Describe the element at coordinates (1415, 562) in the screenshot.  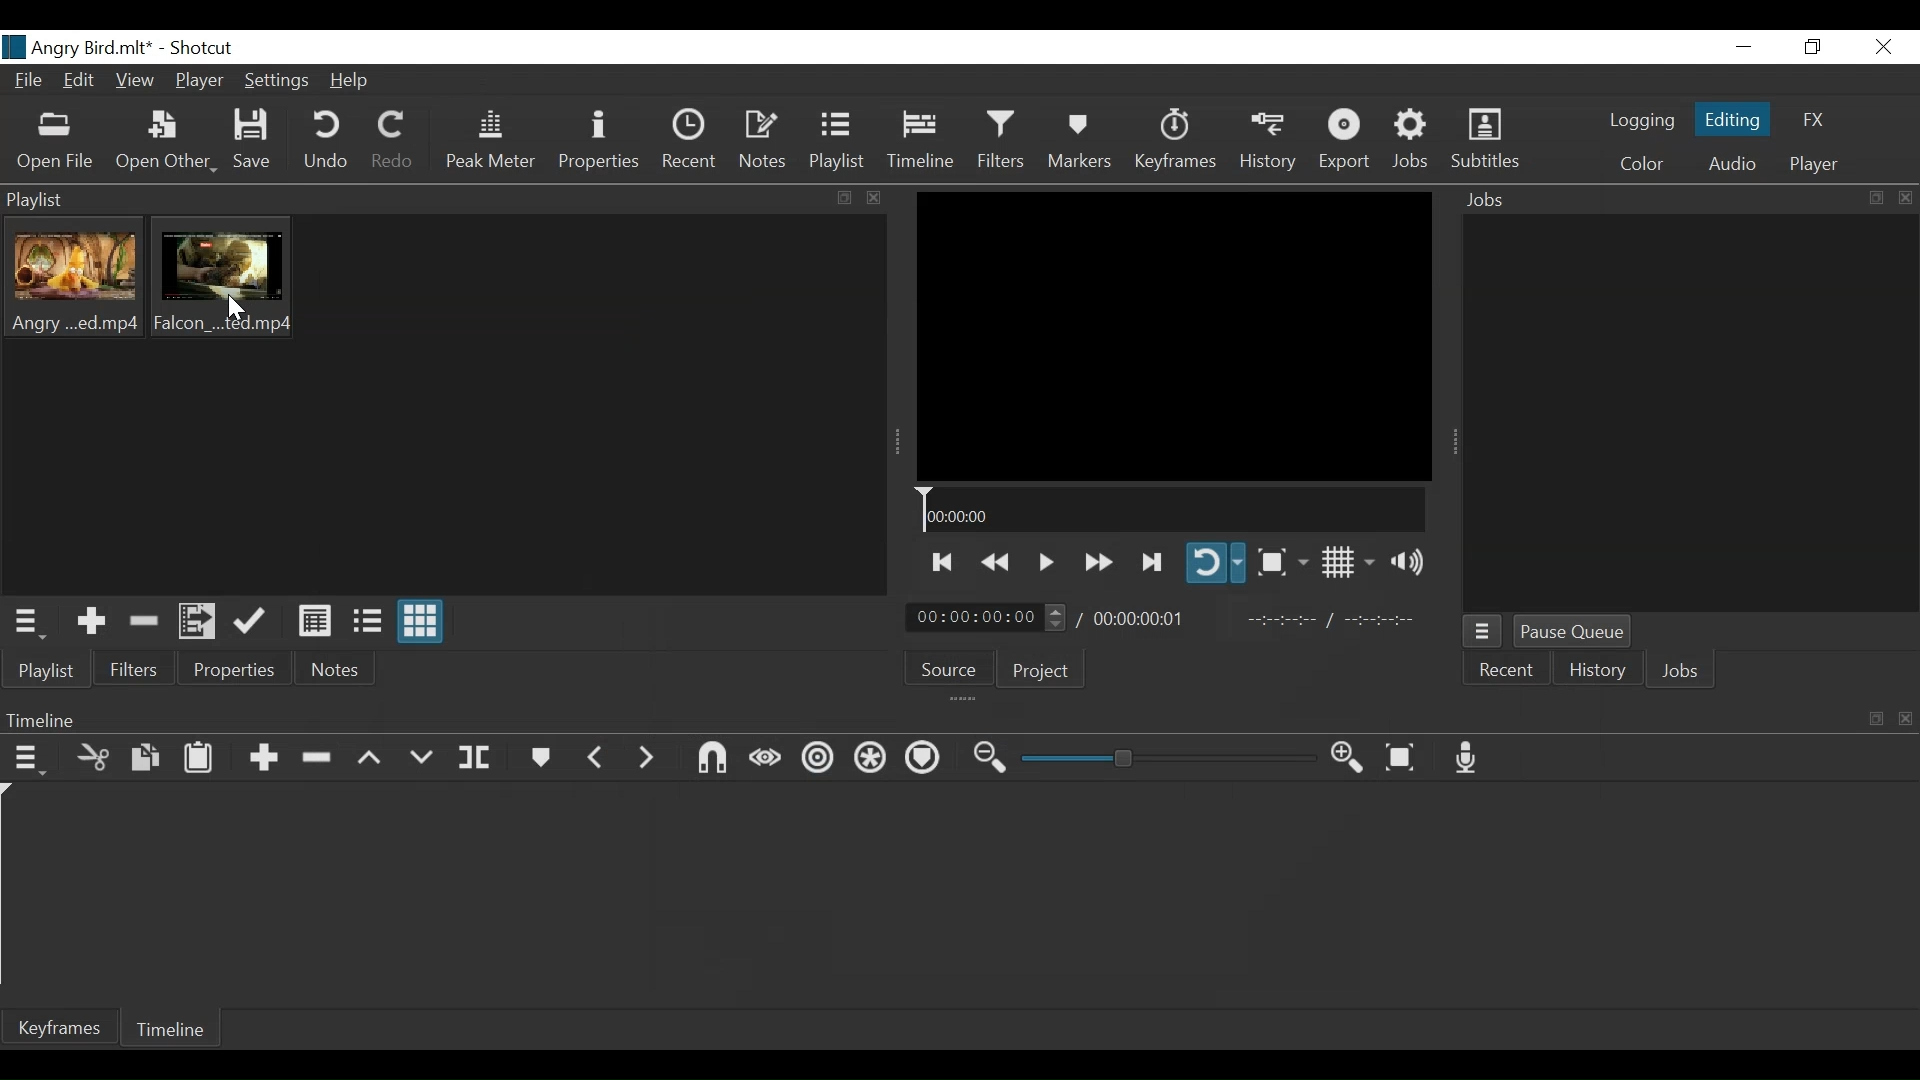
I see `Show volume control` at that location.